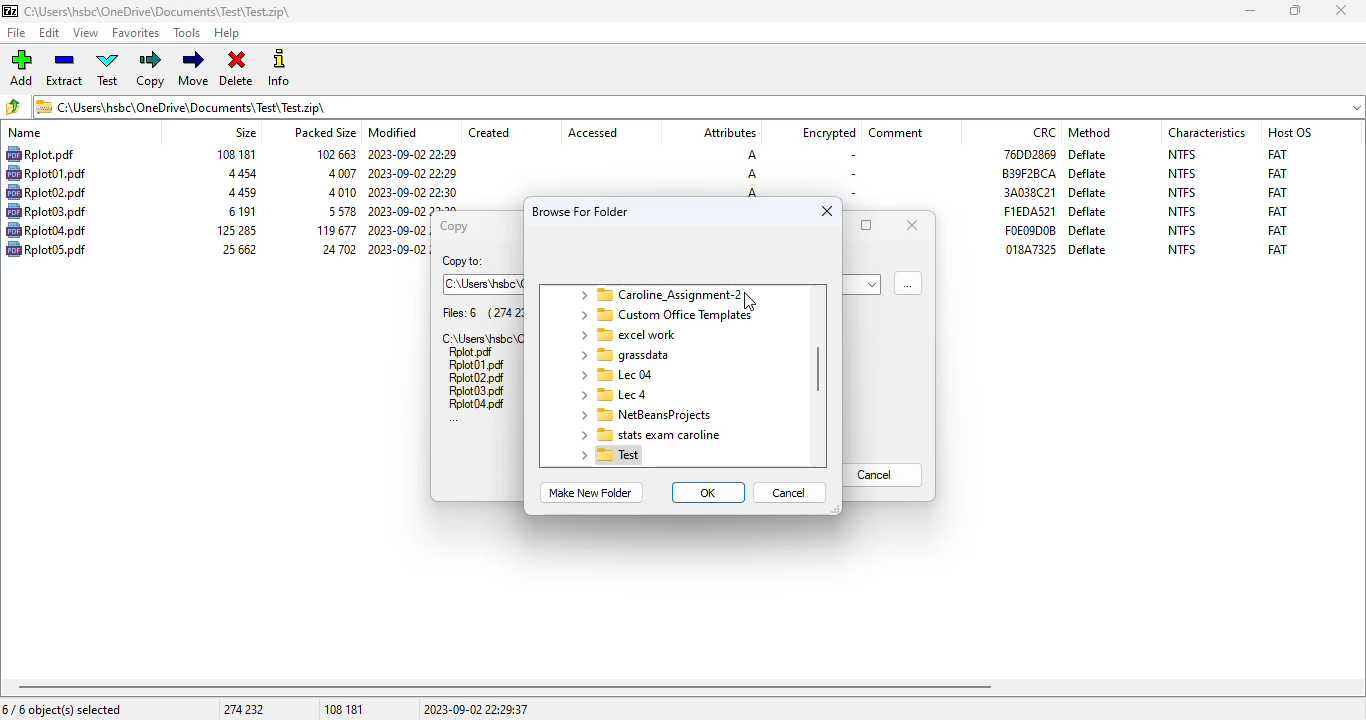 This screenshot has width=1366, height=720. Describe the element at coordinates (489, 133) in the screenshot. I see `created` at that location.